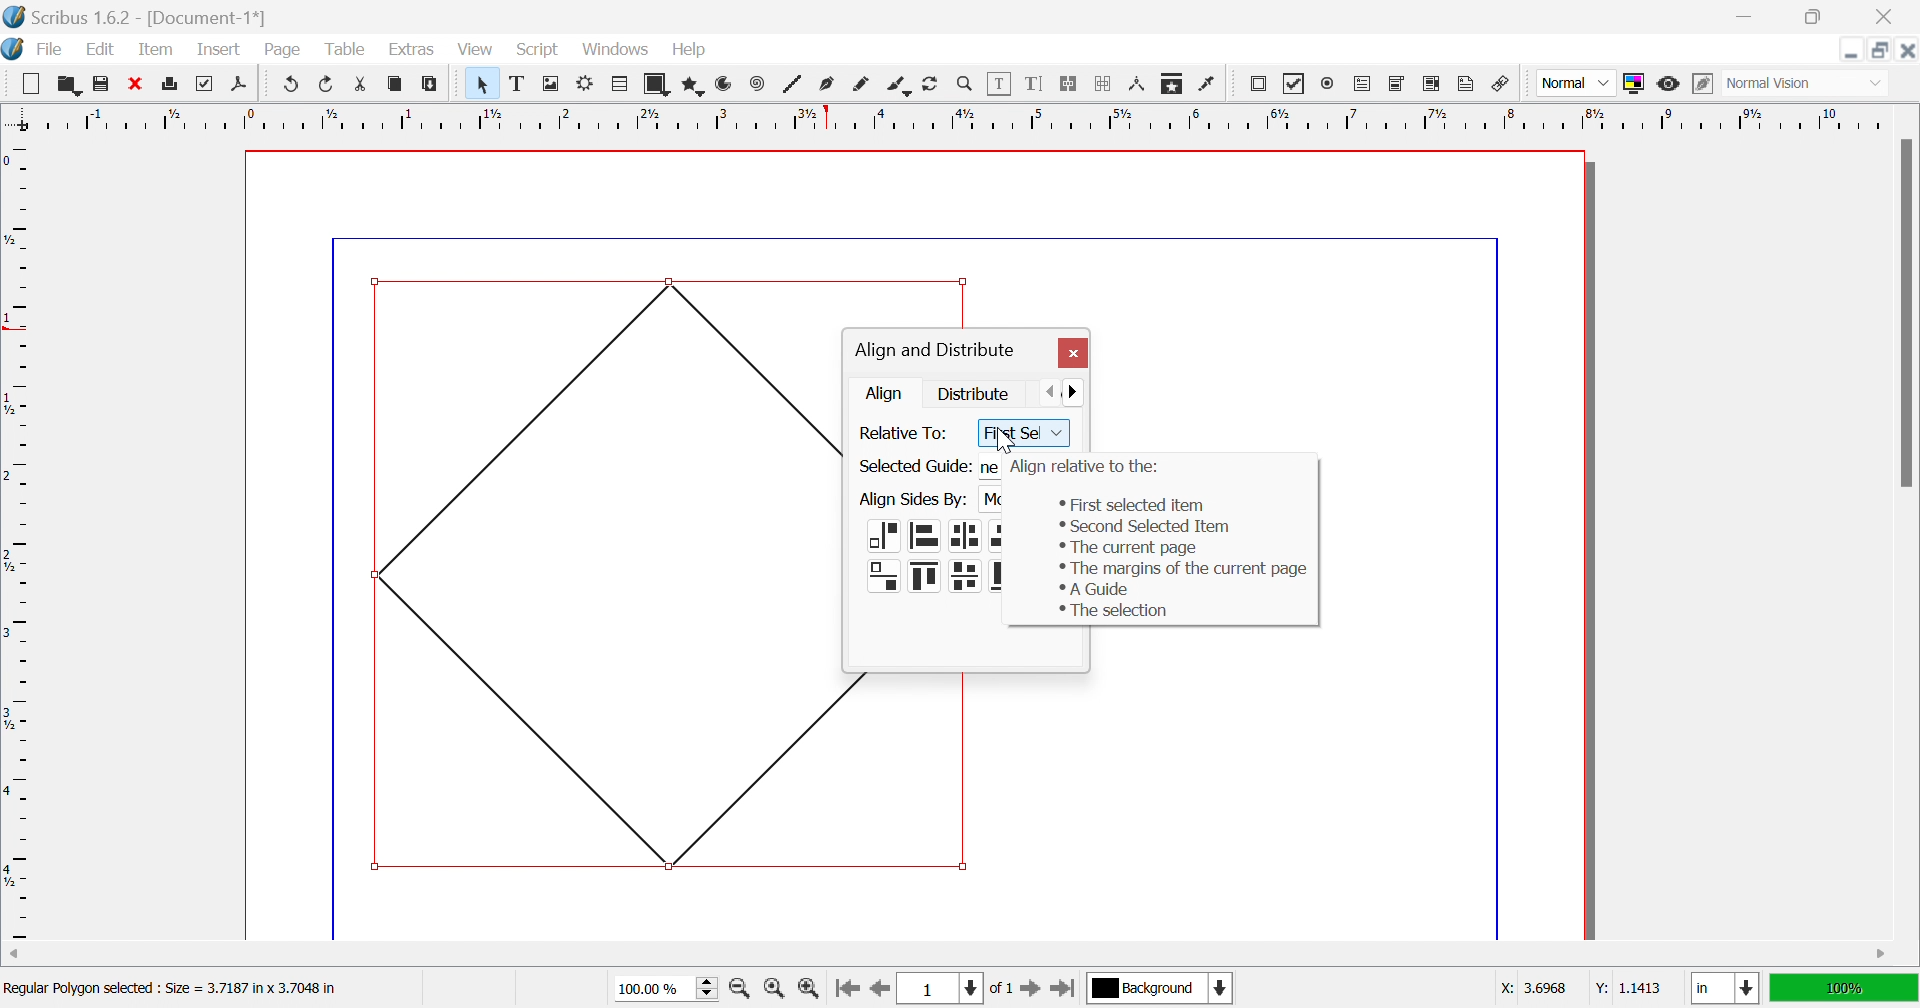 The width and height of the screenshot is (1920, 1008). I want to click on Restore down, so click(1811, 17).